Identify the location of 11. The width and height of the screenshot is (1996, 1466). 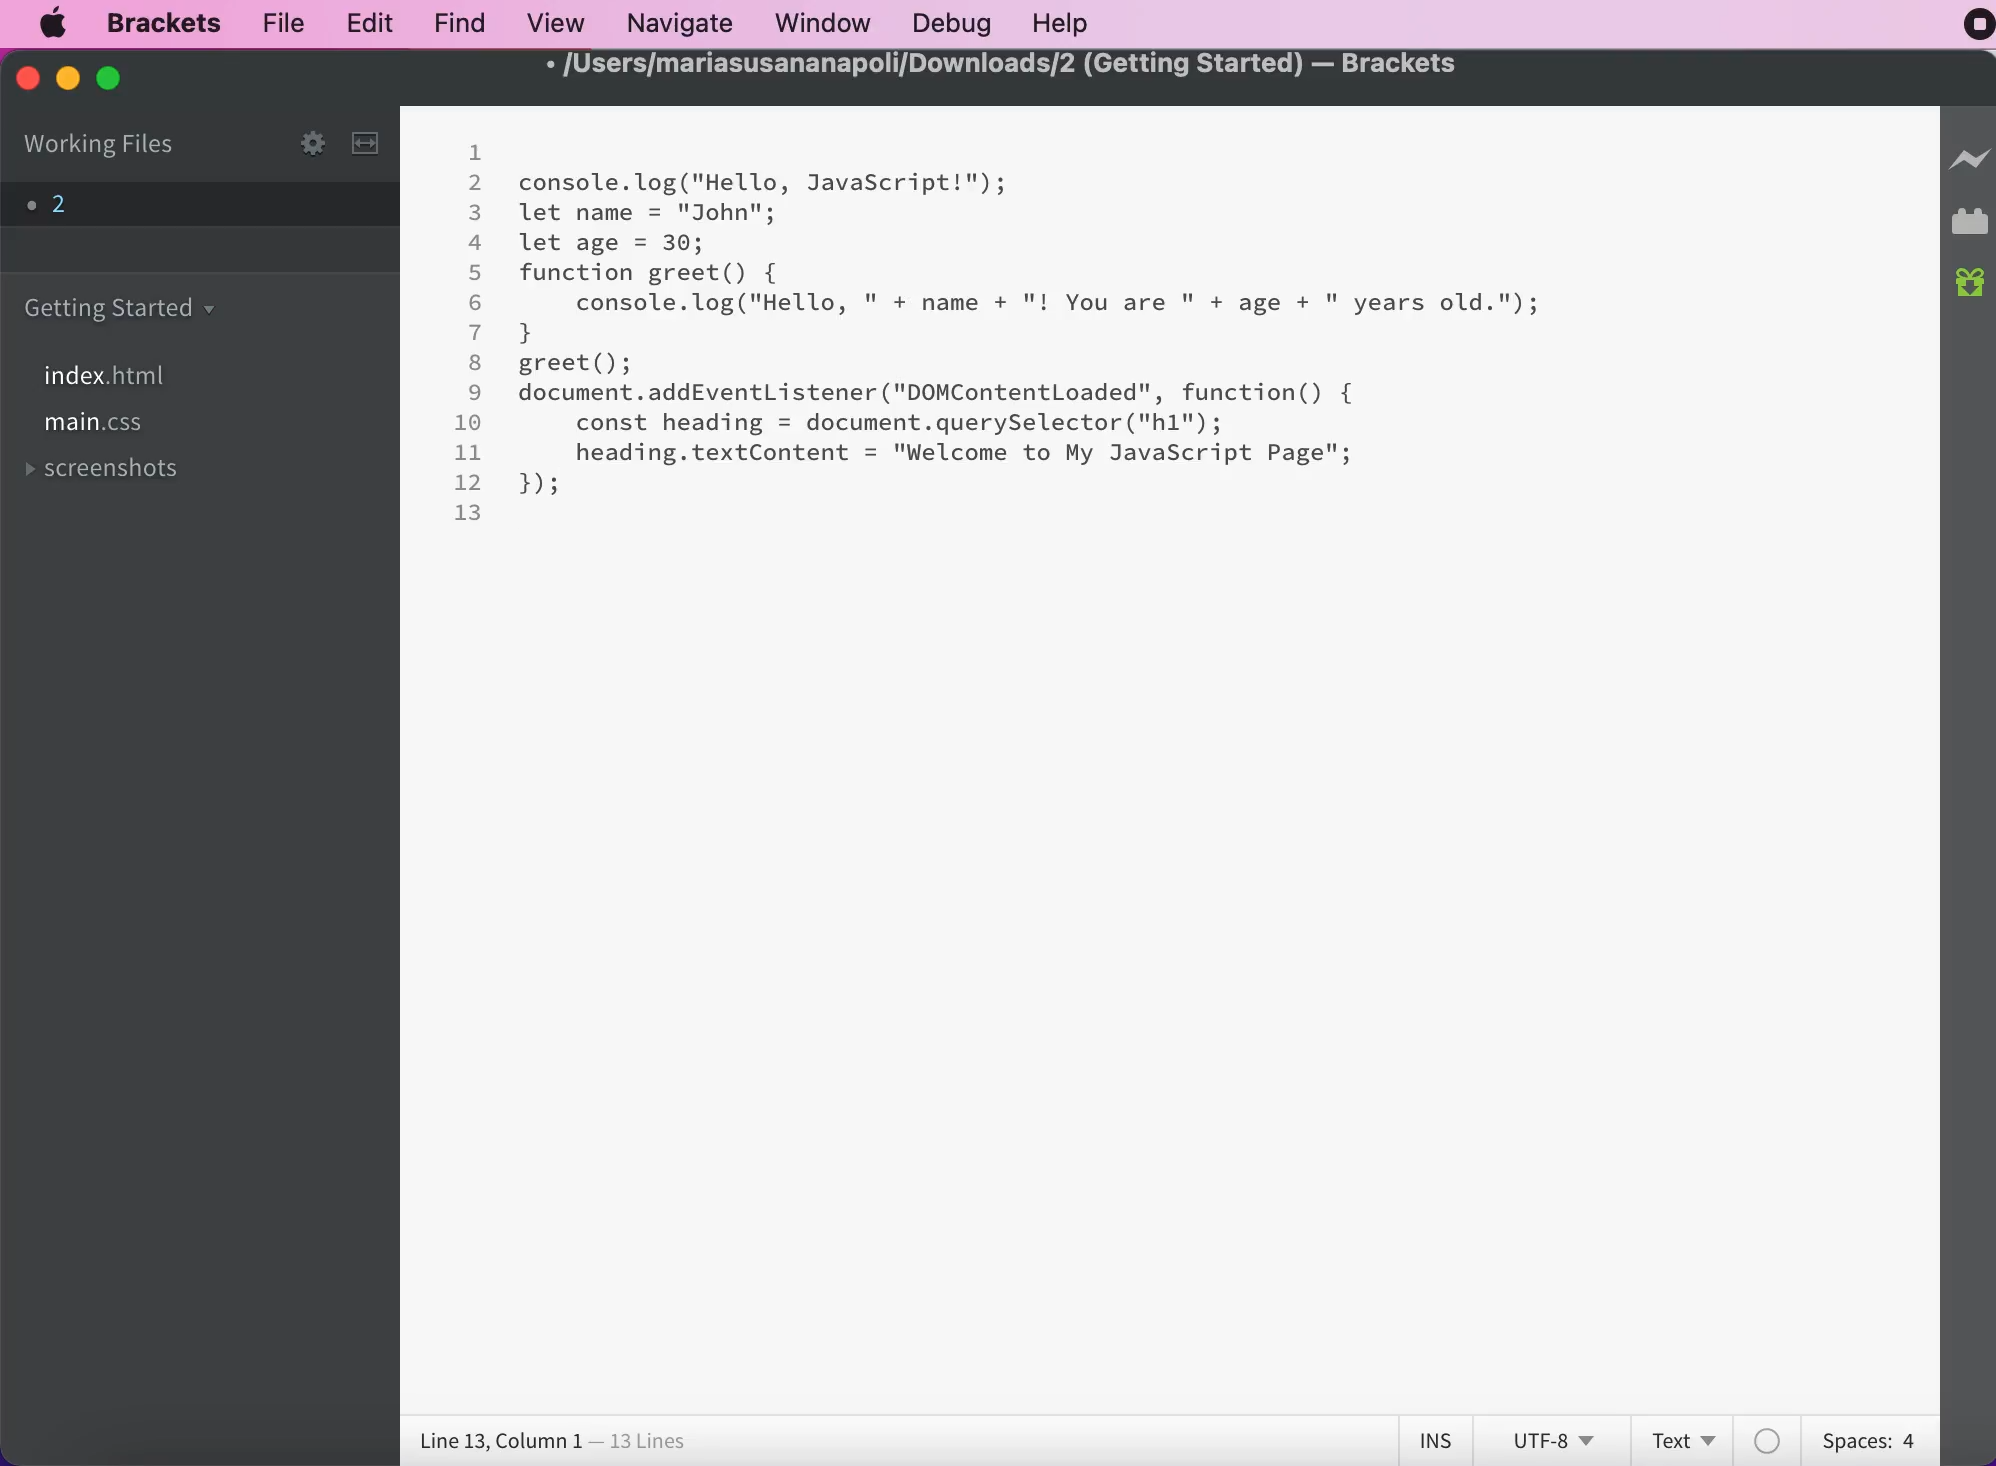
(468, 453).